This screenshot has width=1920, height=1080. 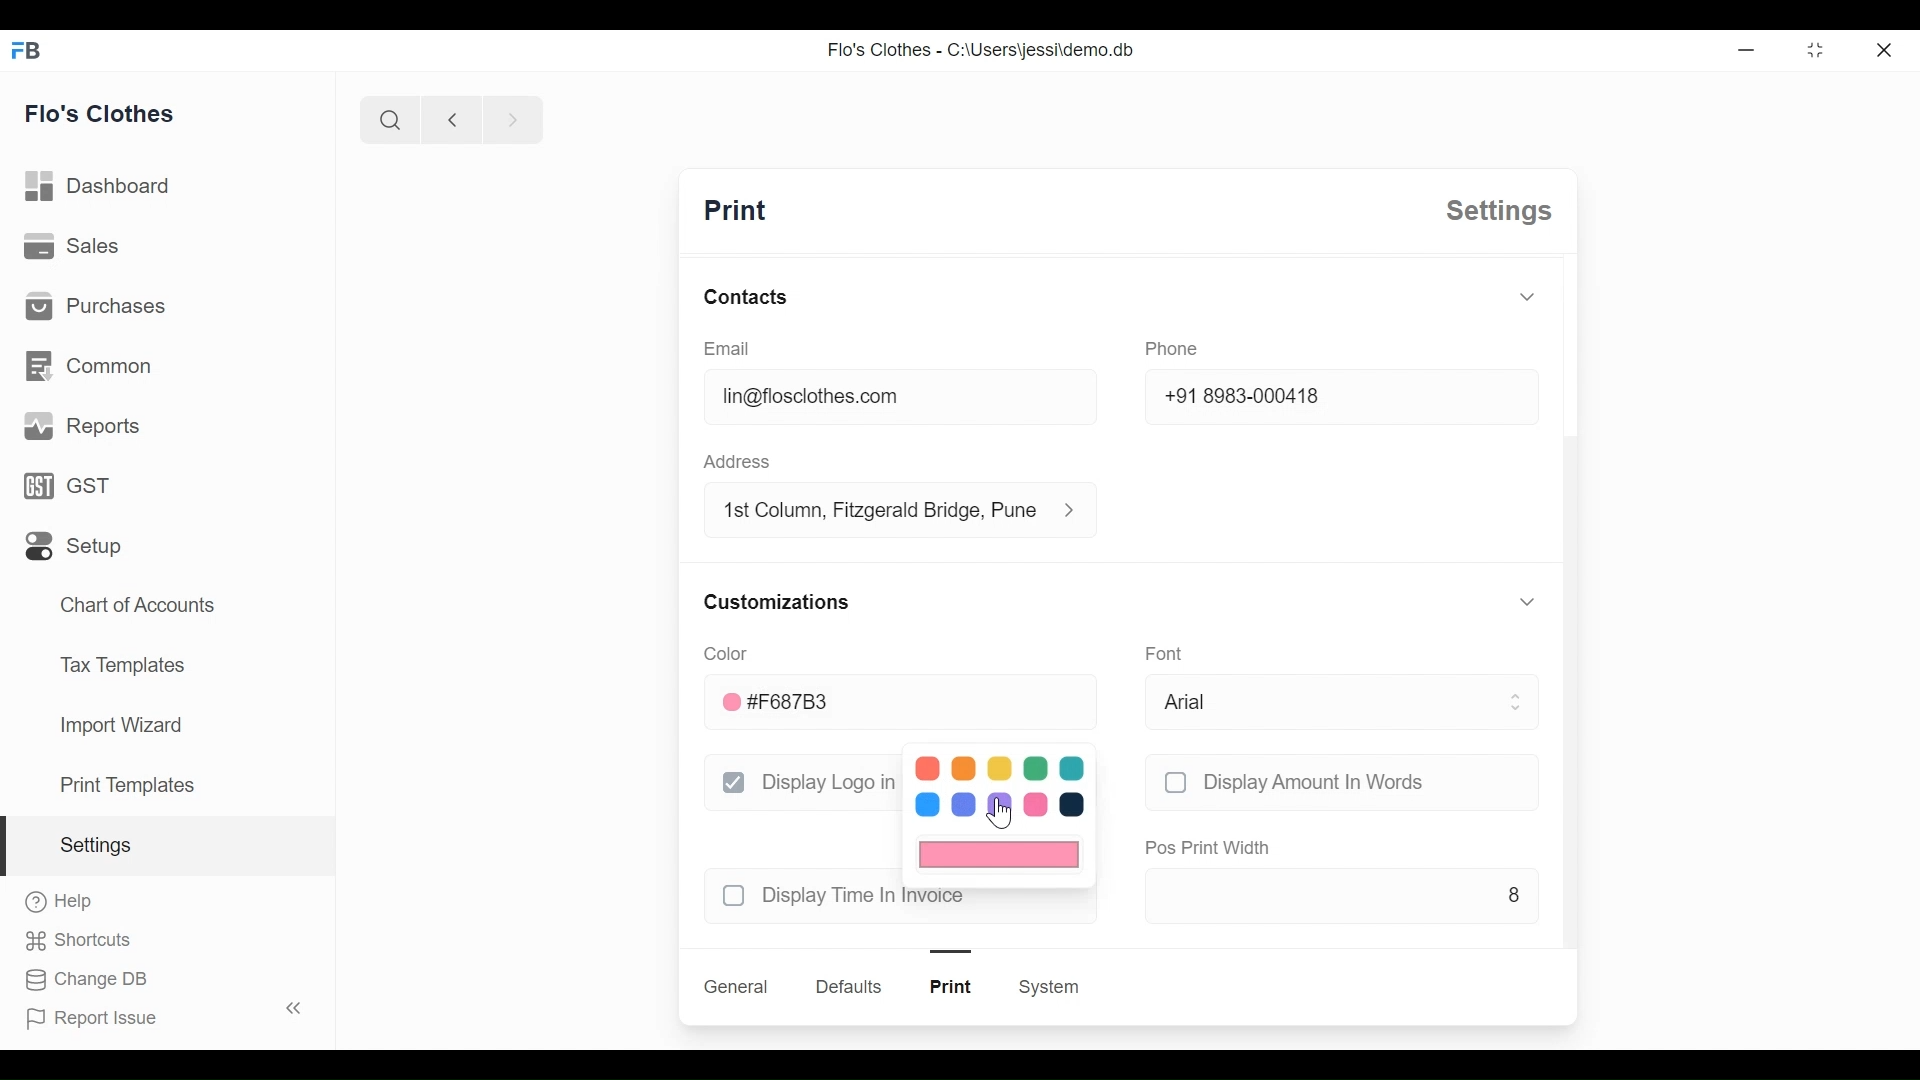 What do you see at coordinates (729, 348) in the screenshot?
I see `email` at bounding box center [729, 348].